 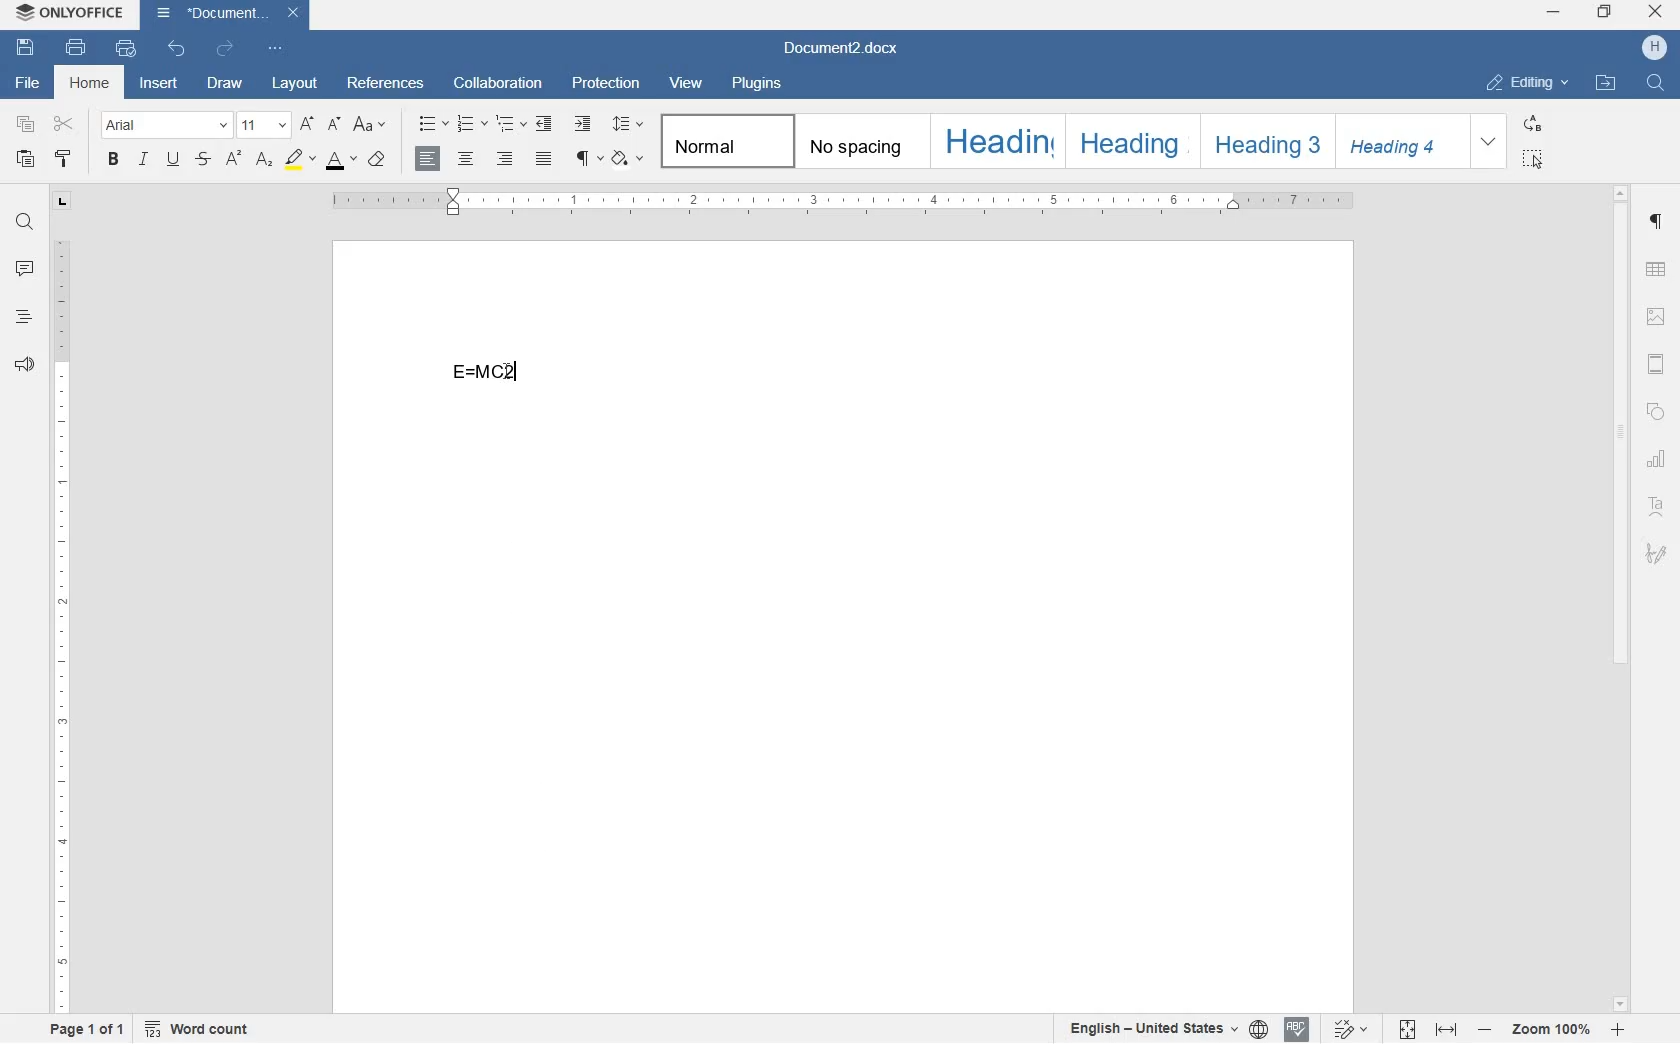 What do you see at coordinates (63, 624) in the screenshot?
I see `ruler` at bounding box center [63, 624].